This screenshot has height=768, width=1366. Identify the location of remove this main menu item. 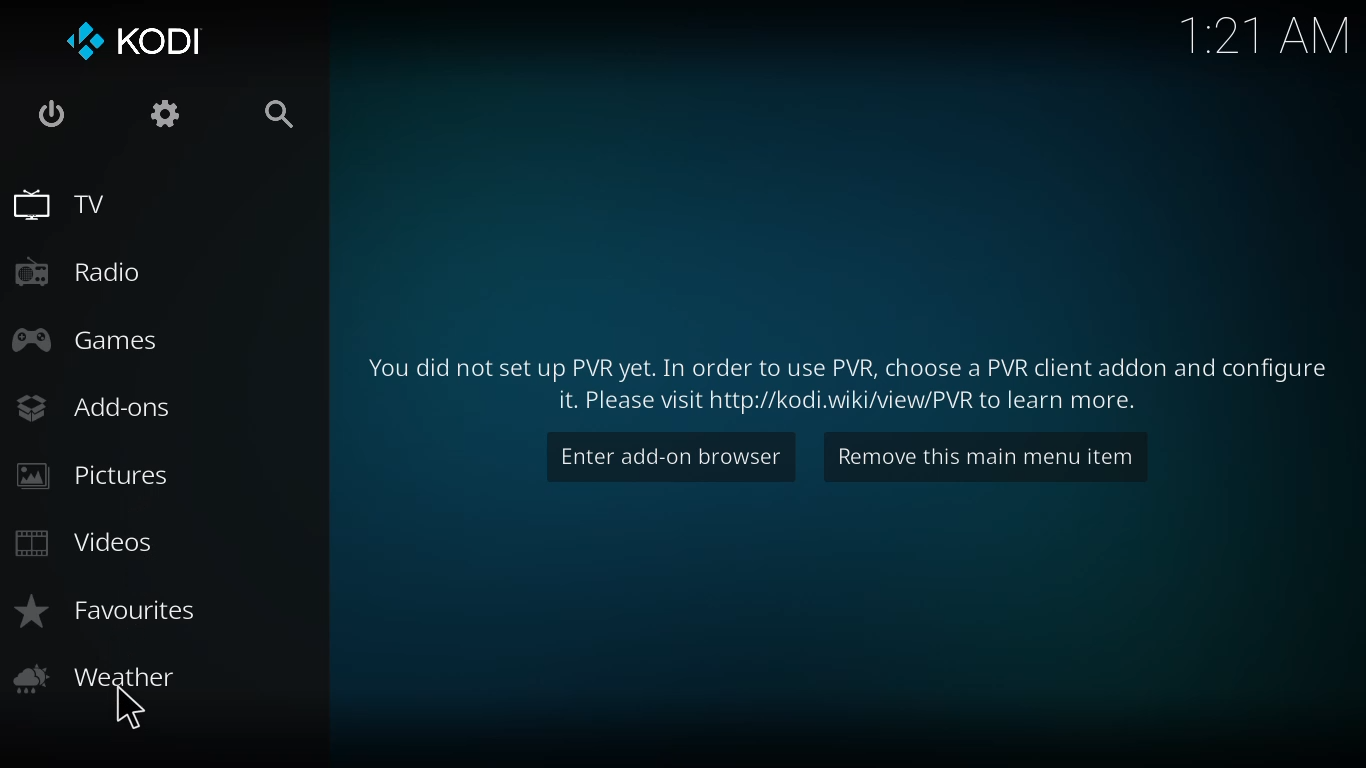
(990, 460).